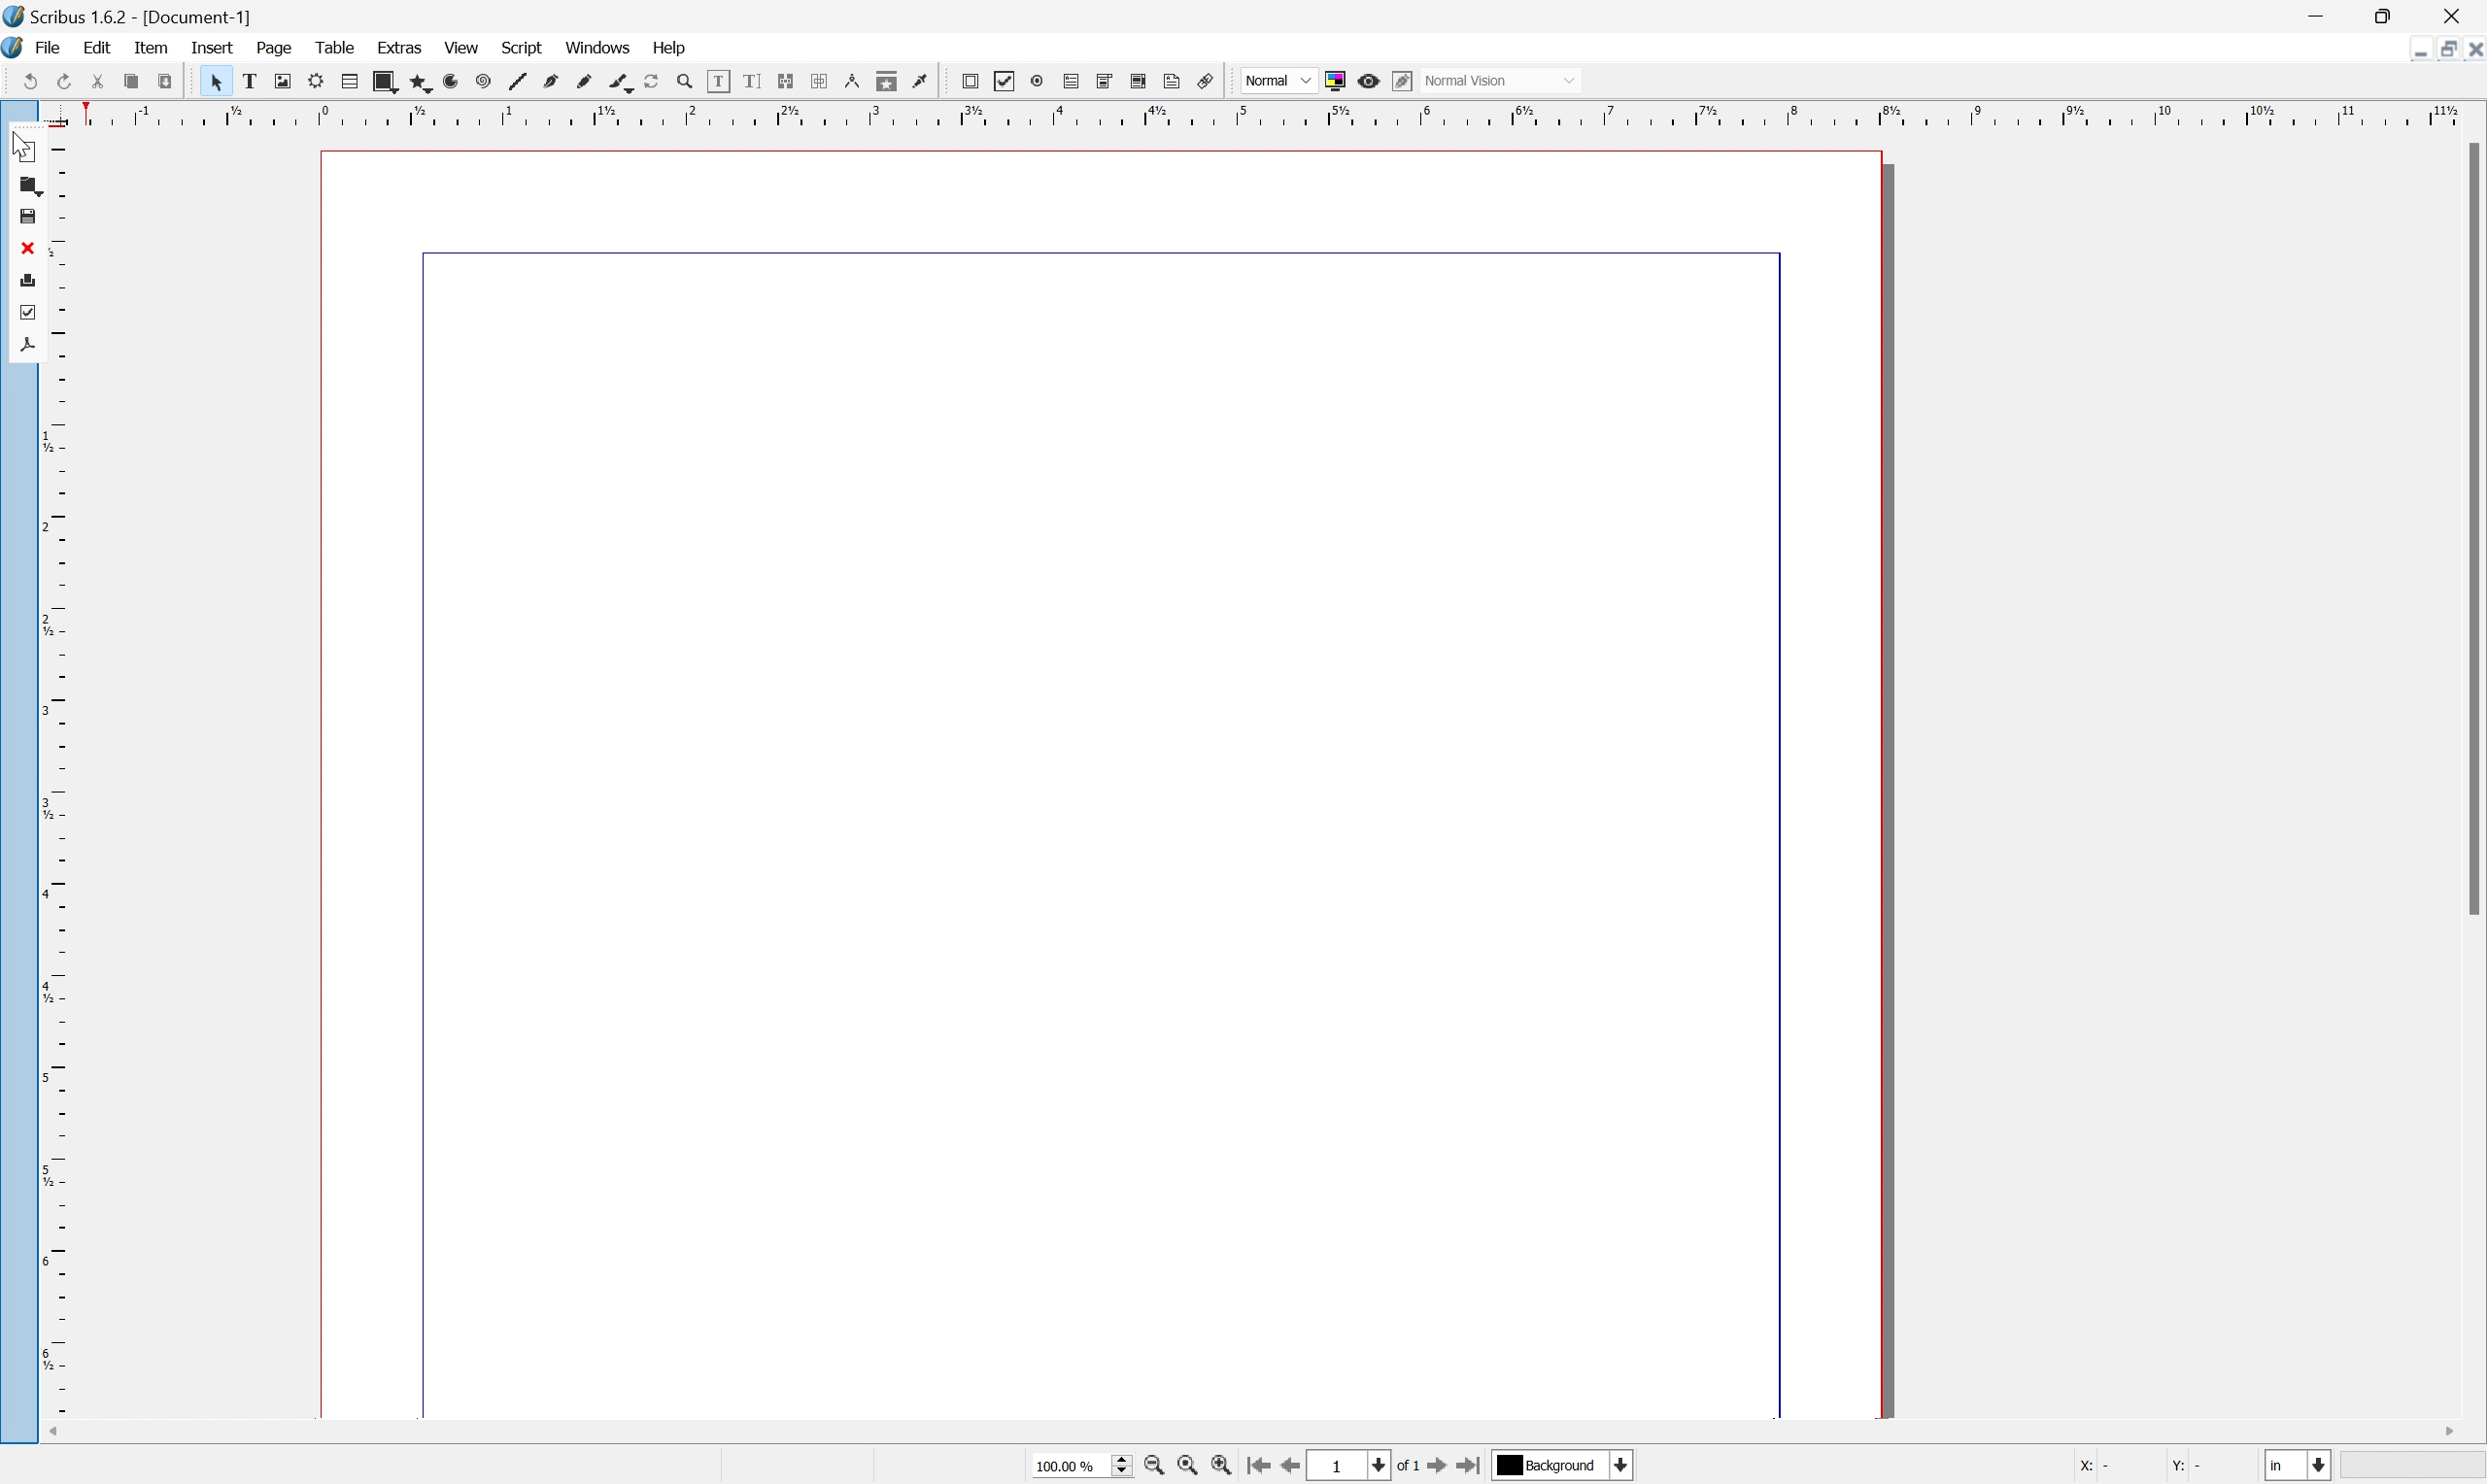 This screenshot has height=1484, width=2487. I want to click on Preview Mode, so click(1369, 81).